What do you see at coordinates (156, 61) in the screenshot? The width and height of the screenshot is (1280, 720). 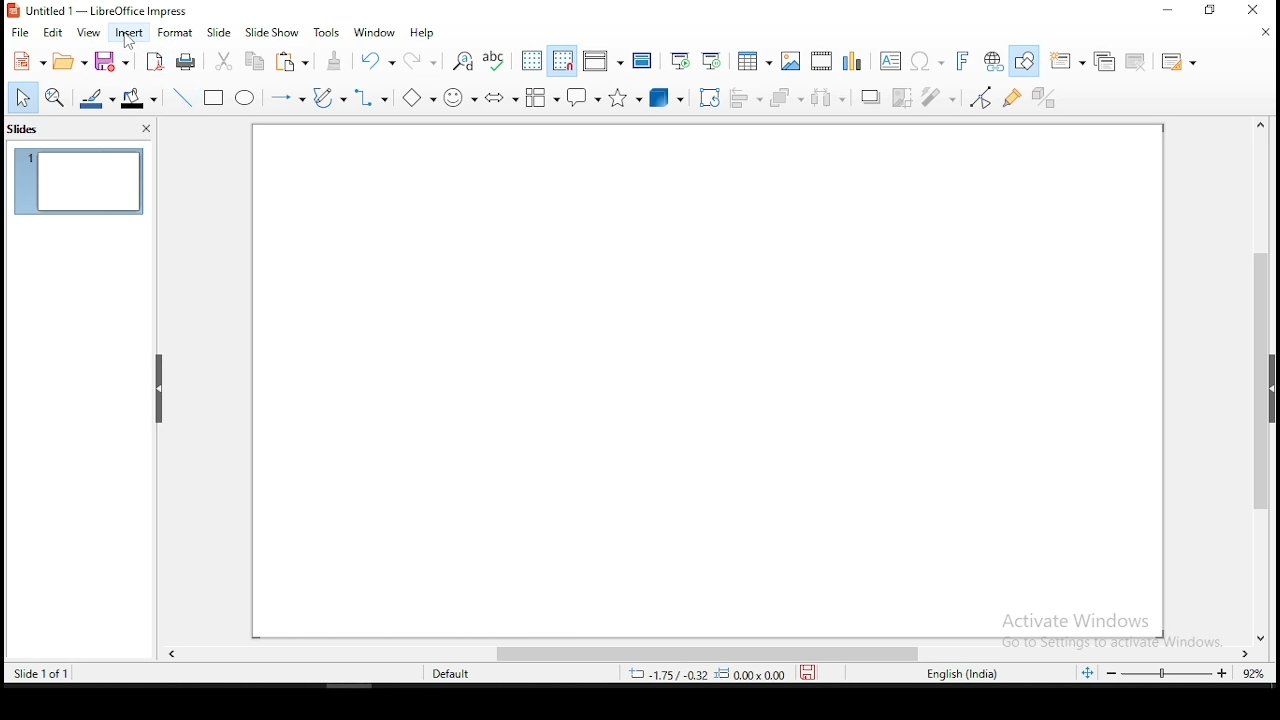 I see `export as pdf` at bounding box center [156, 61].